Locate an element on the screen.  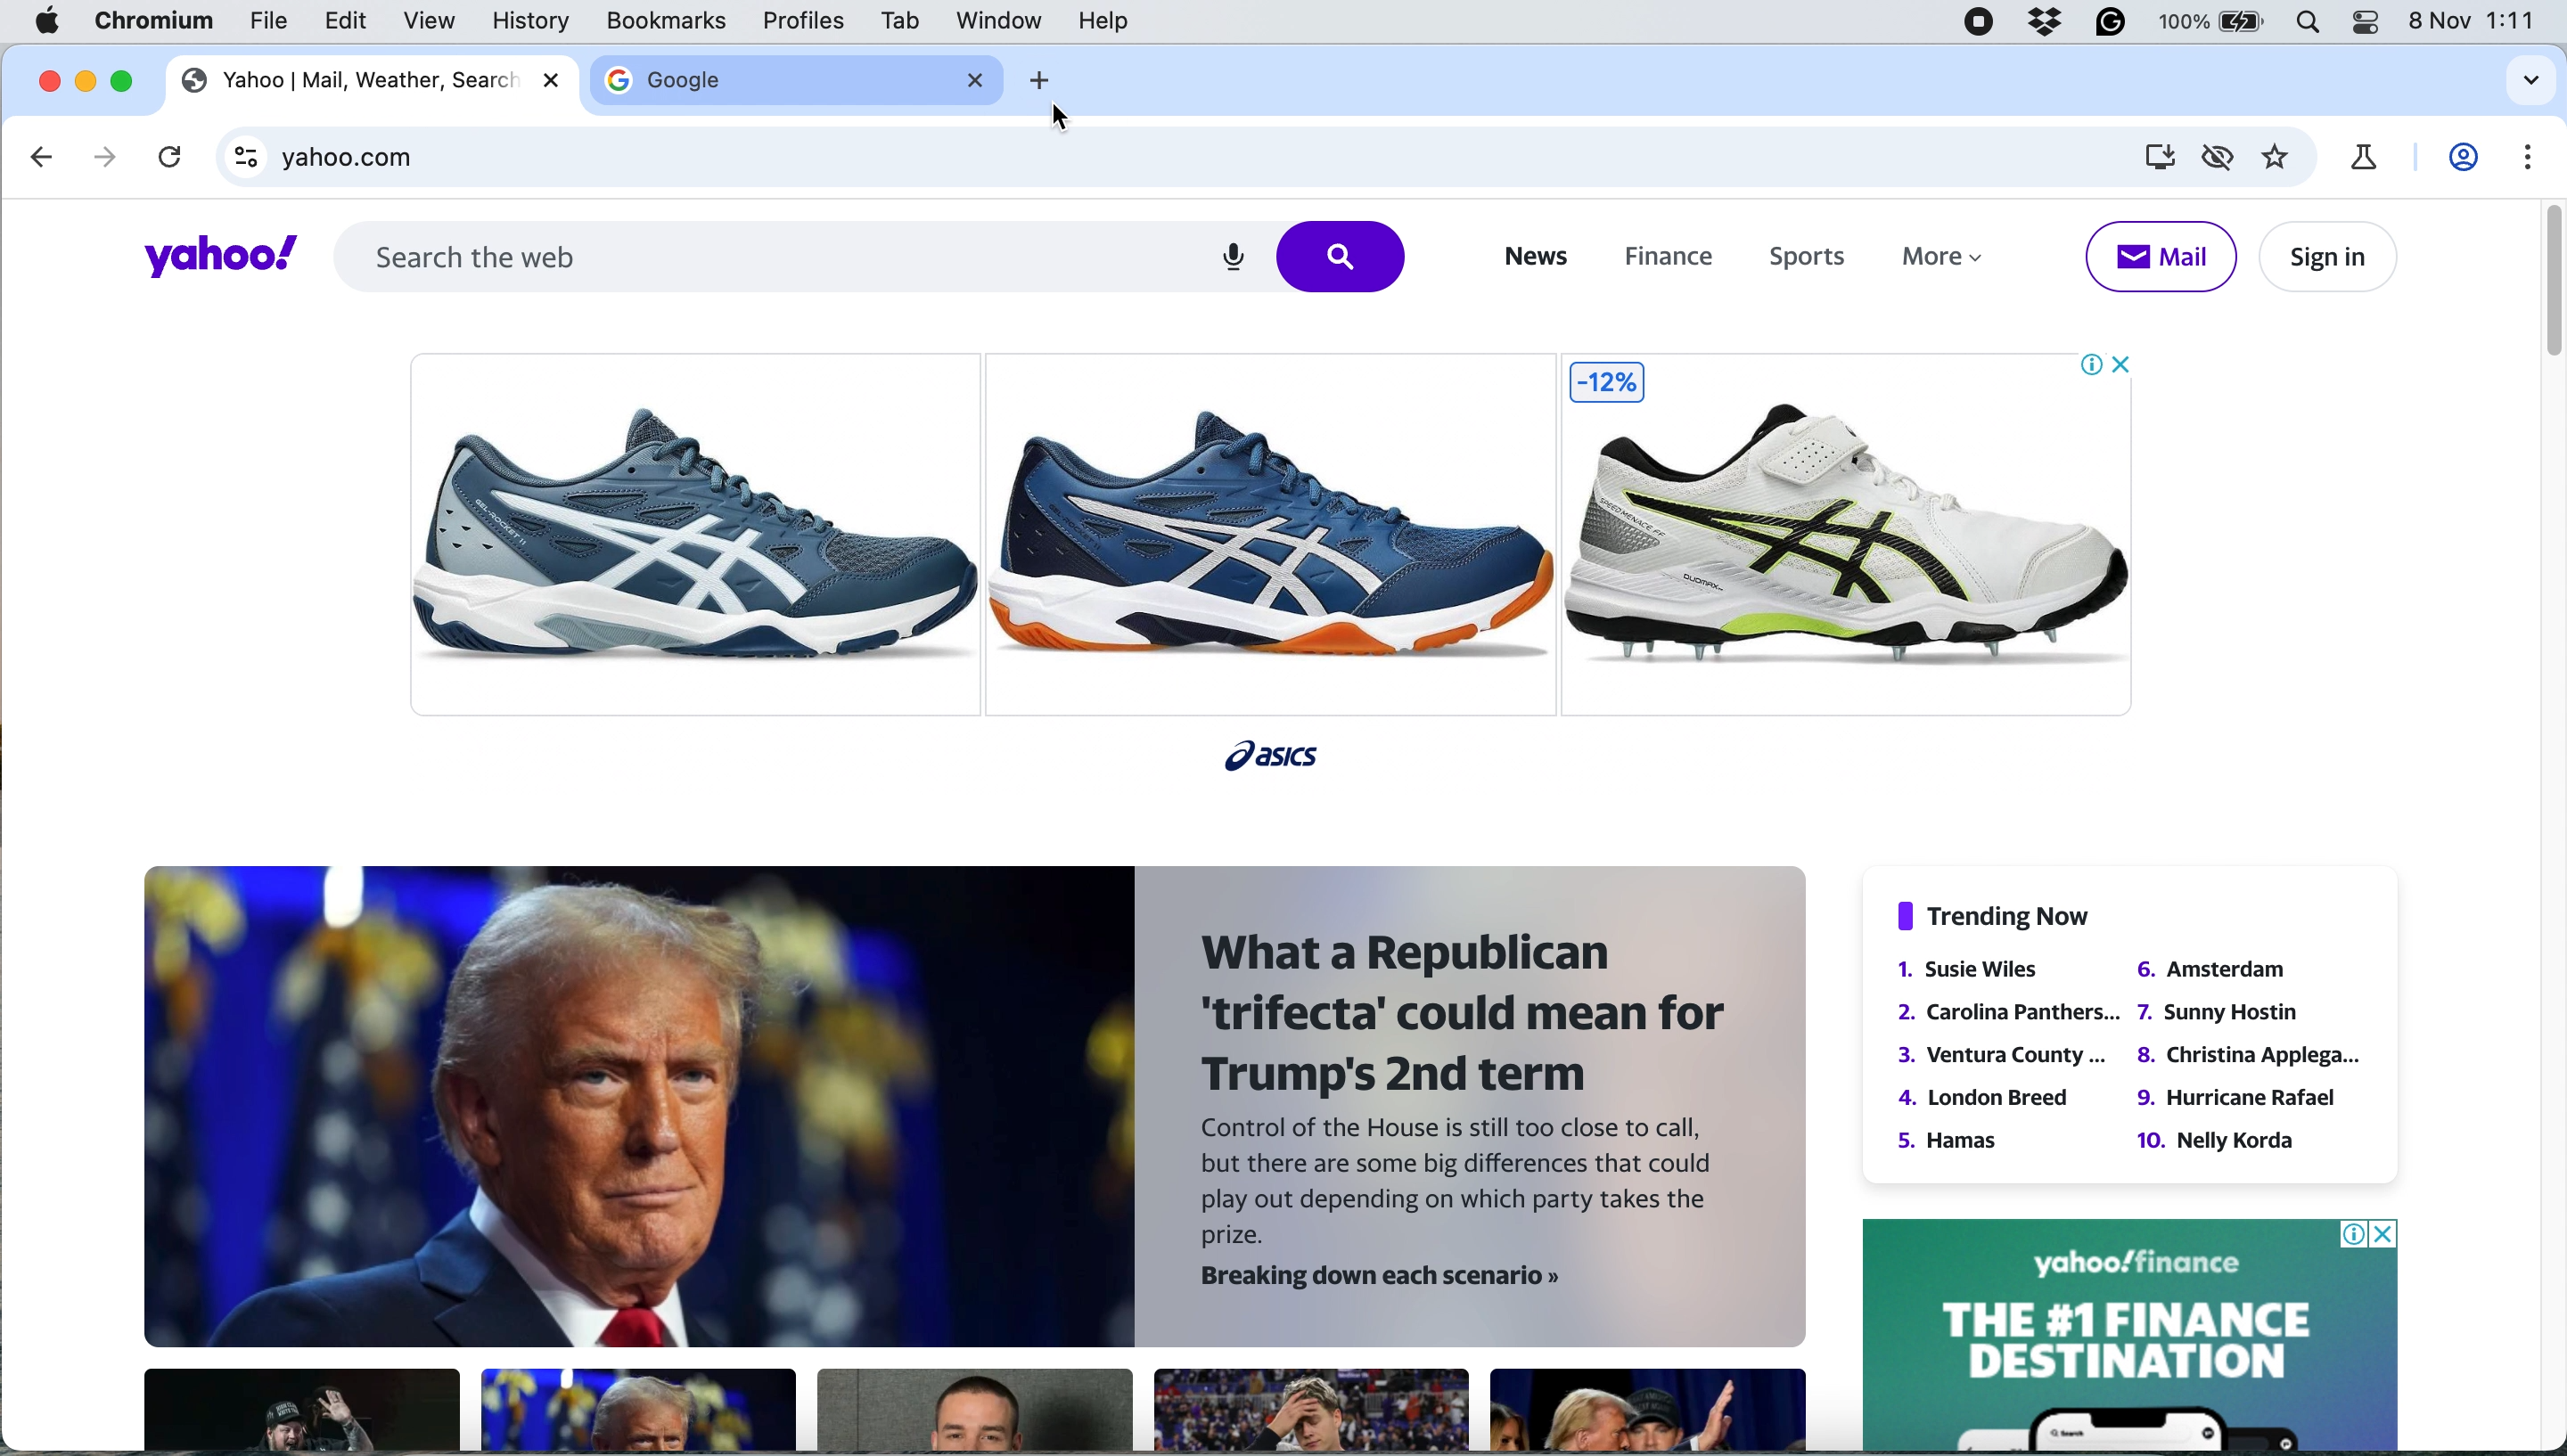
BB. a
| - >» 5 ZIPALA :
= 3 . What a Republican
= 5» » Ygpat 1
» a trifecta’ could mean for
| 4 ’ ¥
g » baa Trump's 2nd term
» rg AF Control of the House is still too close to call,
} te but there are some big differences that could
. A —y play out depending on which party takes the
“ k prize.
Hy. - Breaking down each scenario » is located at coordinates (960, 1157).